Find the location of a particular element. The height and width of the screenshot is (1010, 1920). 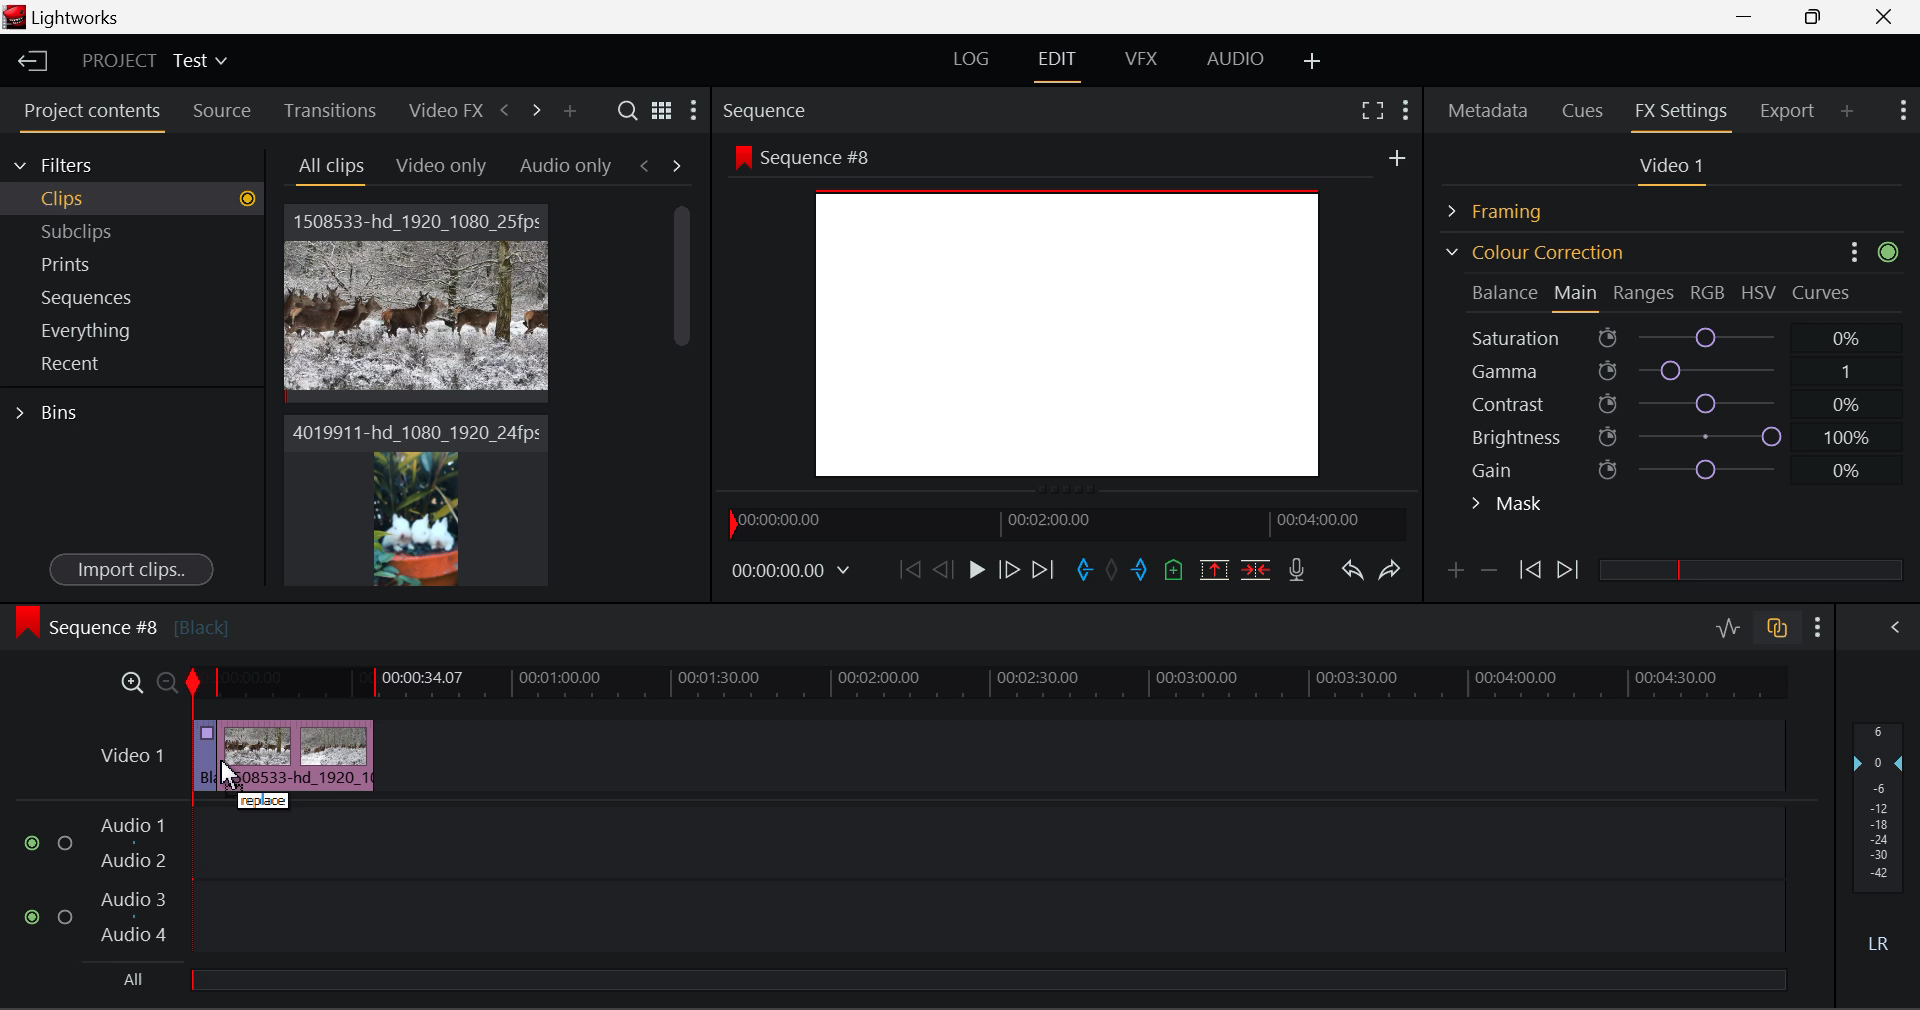

Show Audio Mix is located at coordinates (1897, 625).